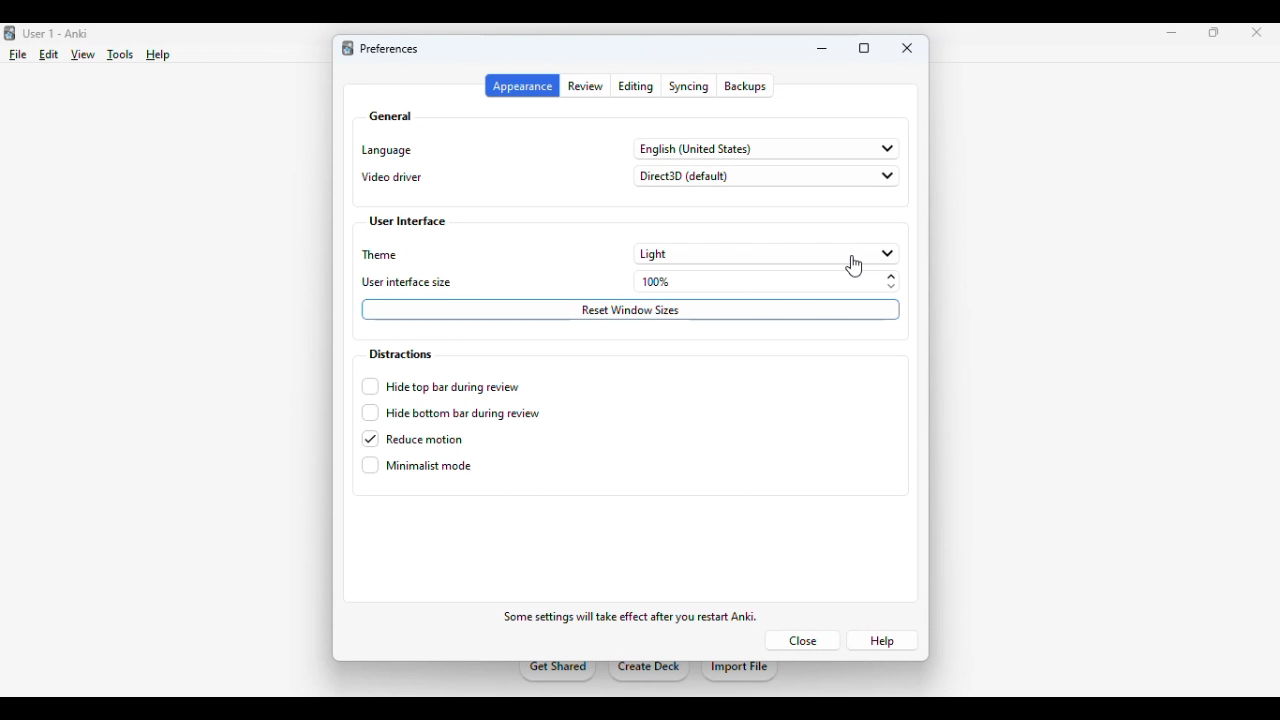 The image size is (1280, 720). What do you see at coordinates (10, 33) in the screenshot?
I see `logo` at bounding box center [10, 33].